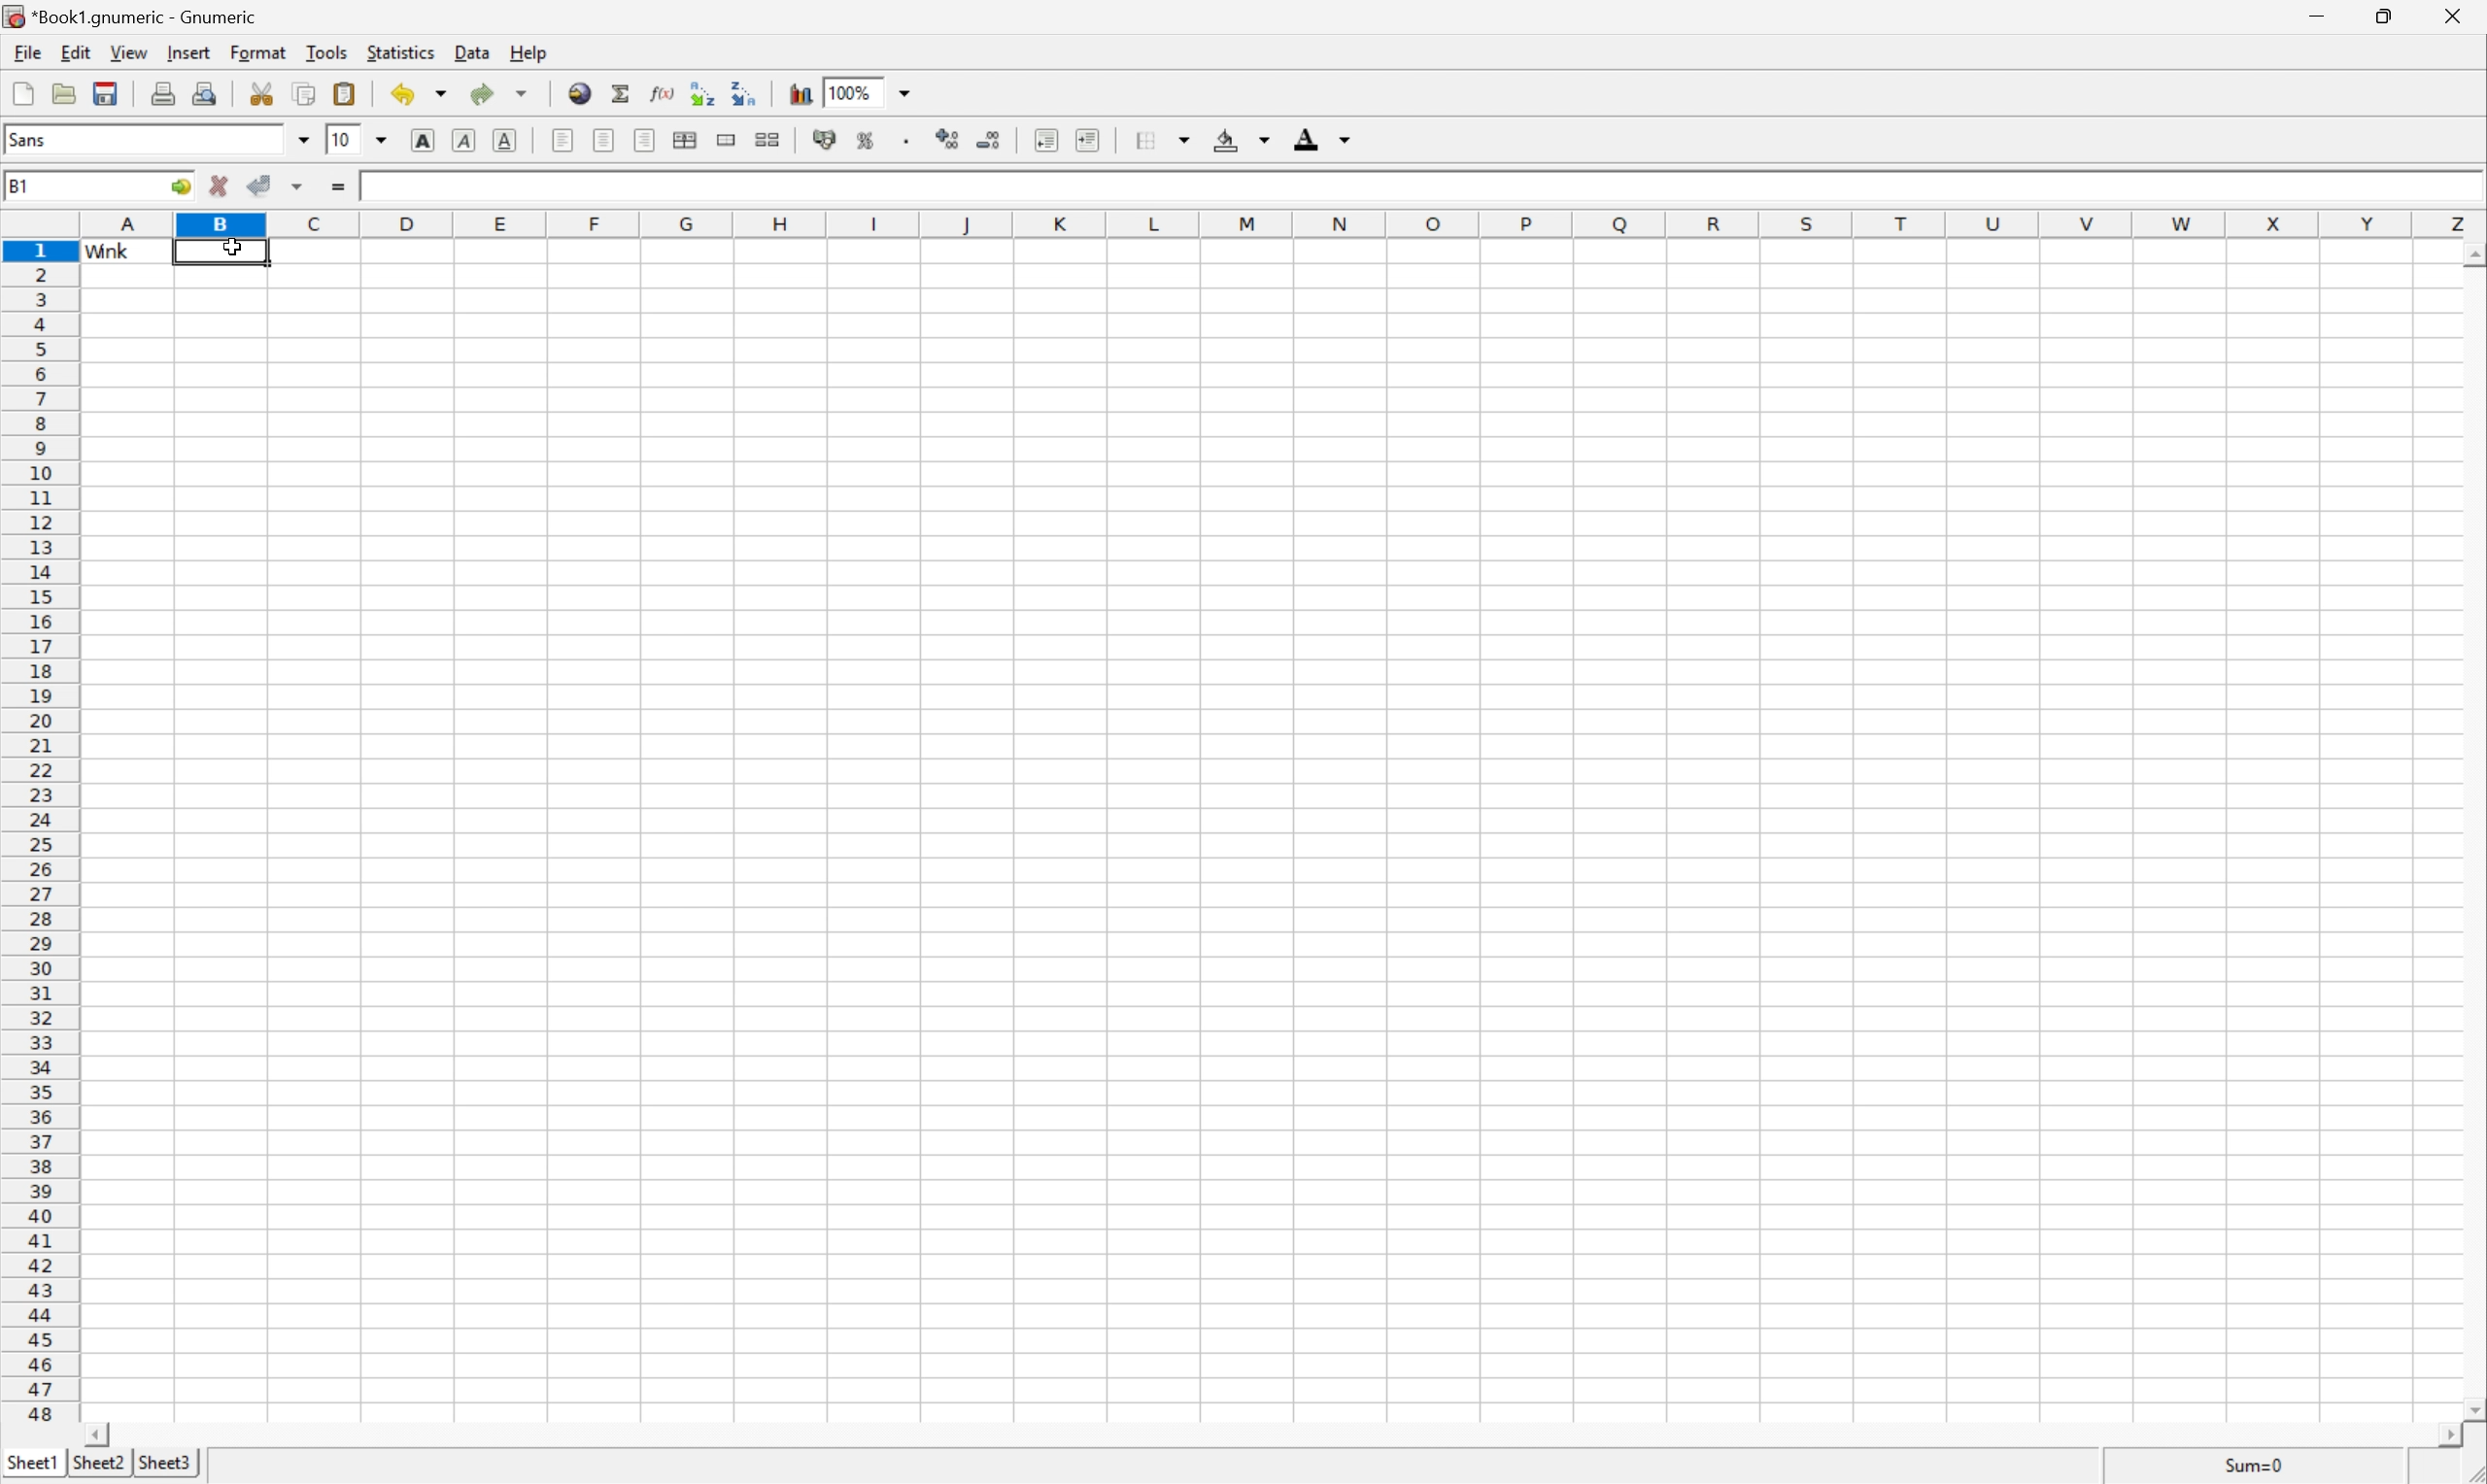  I want to click on cursor, so click(235, 246).